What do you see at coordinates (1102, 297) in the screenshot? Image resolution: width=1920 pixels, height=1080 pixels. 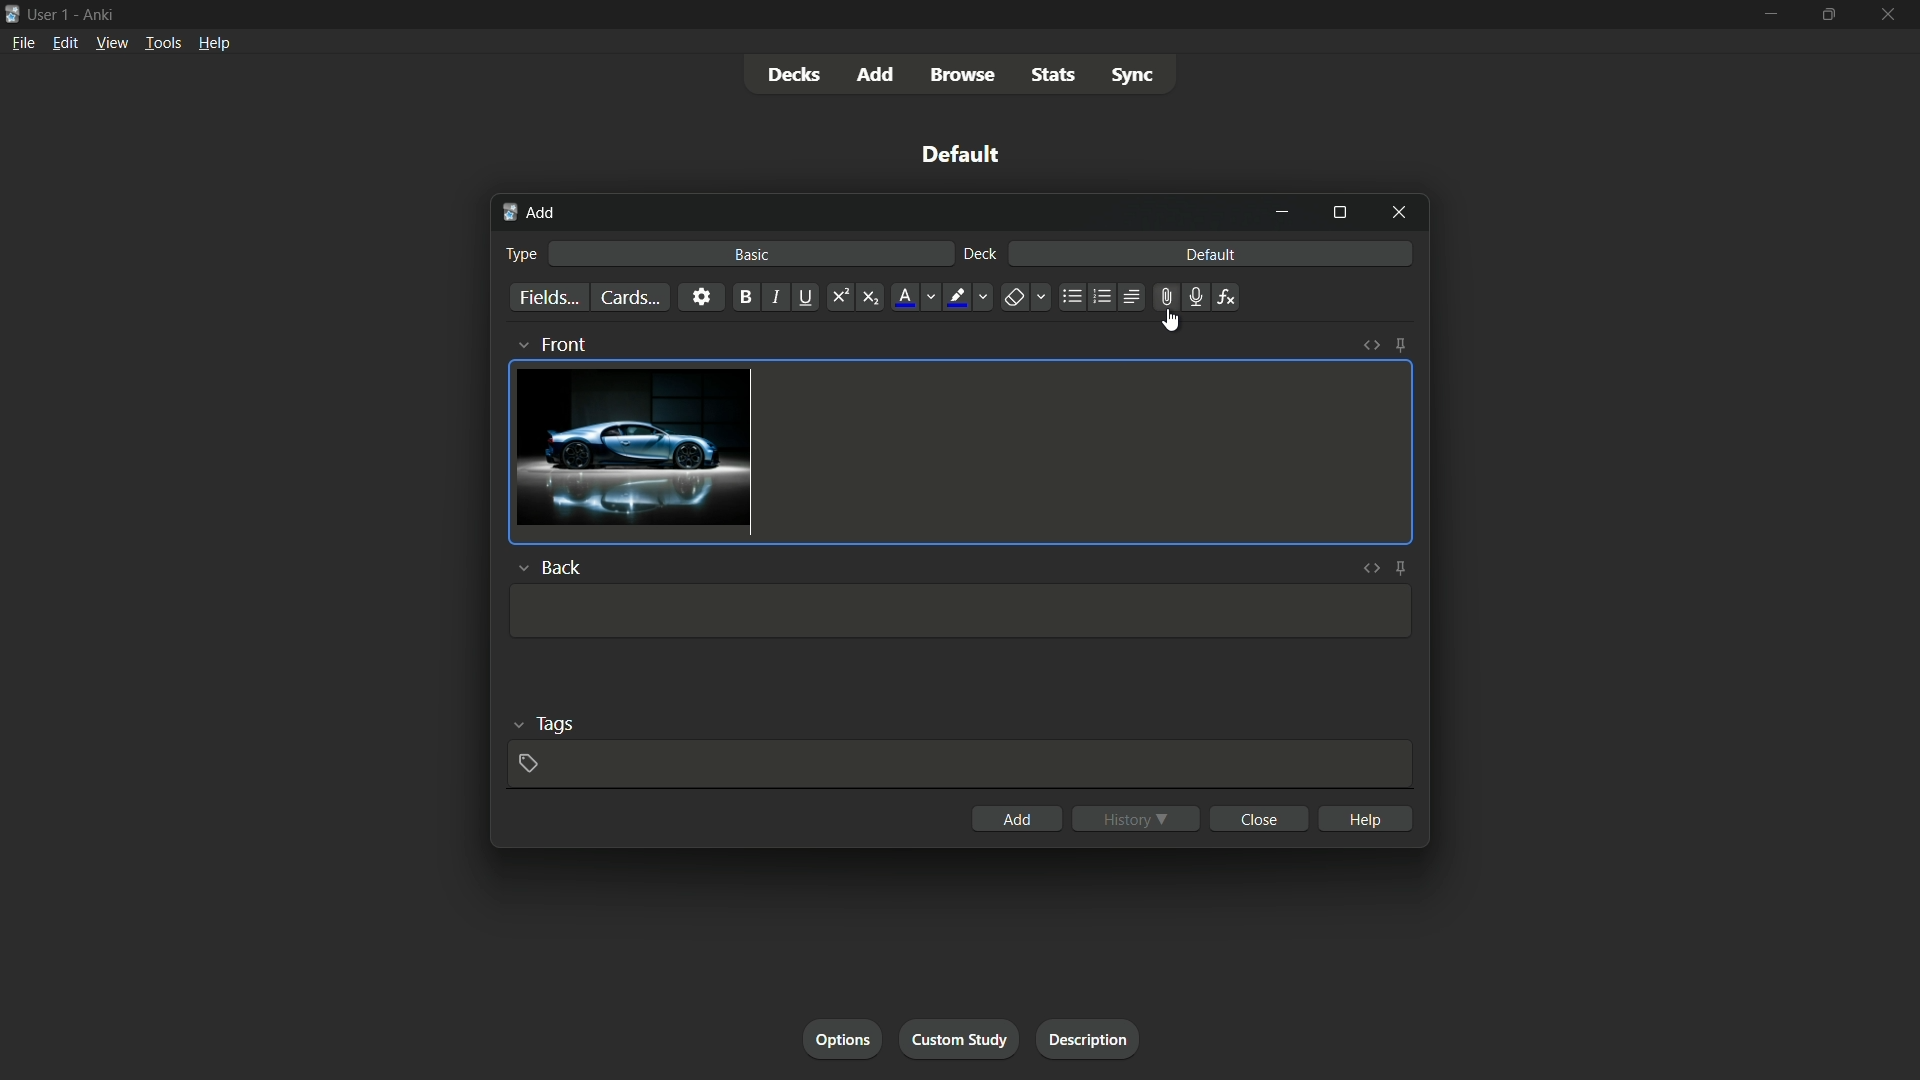 I see `previous location` at bounding box center [1102, 297].